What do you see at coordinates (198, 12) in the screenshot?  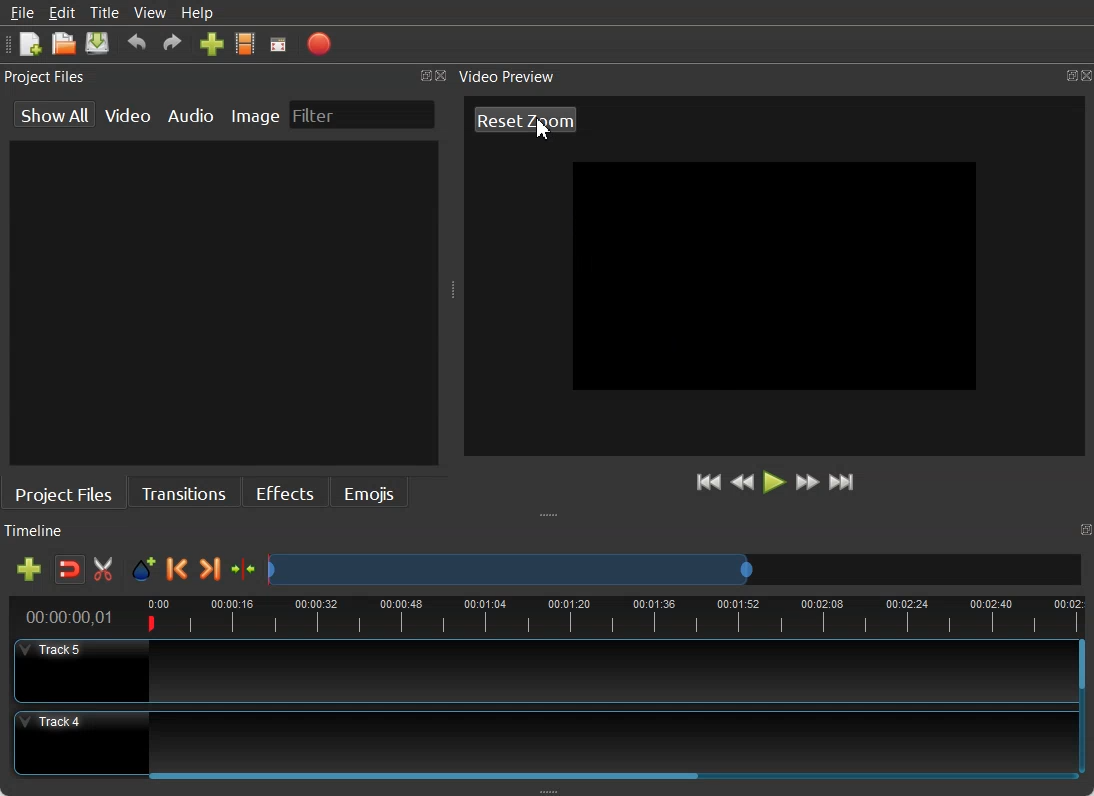 I see `Help` at bounding box center [198, 12].